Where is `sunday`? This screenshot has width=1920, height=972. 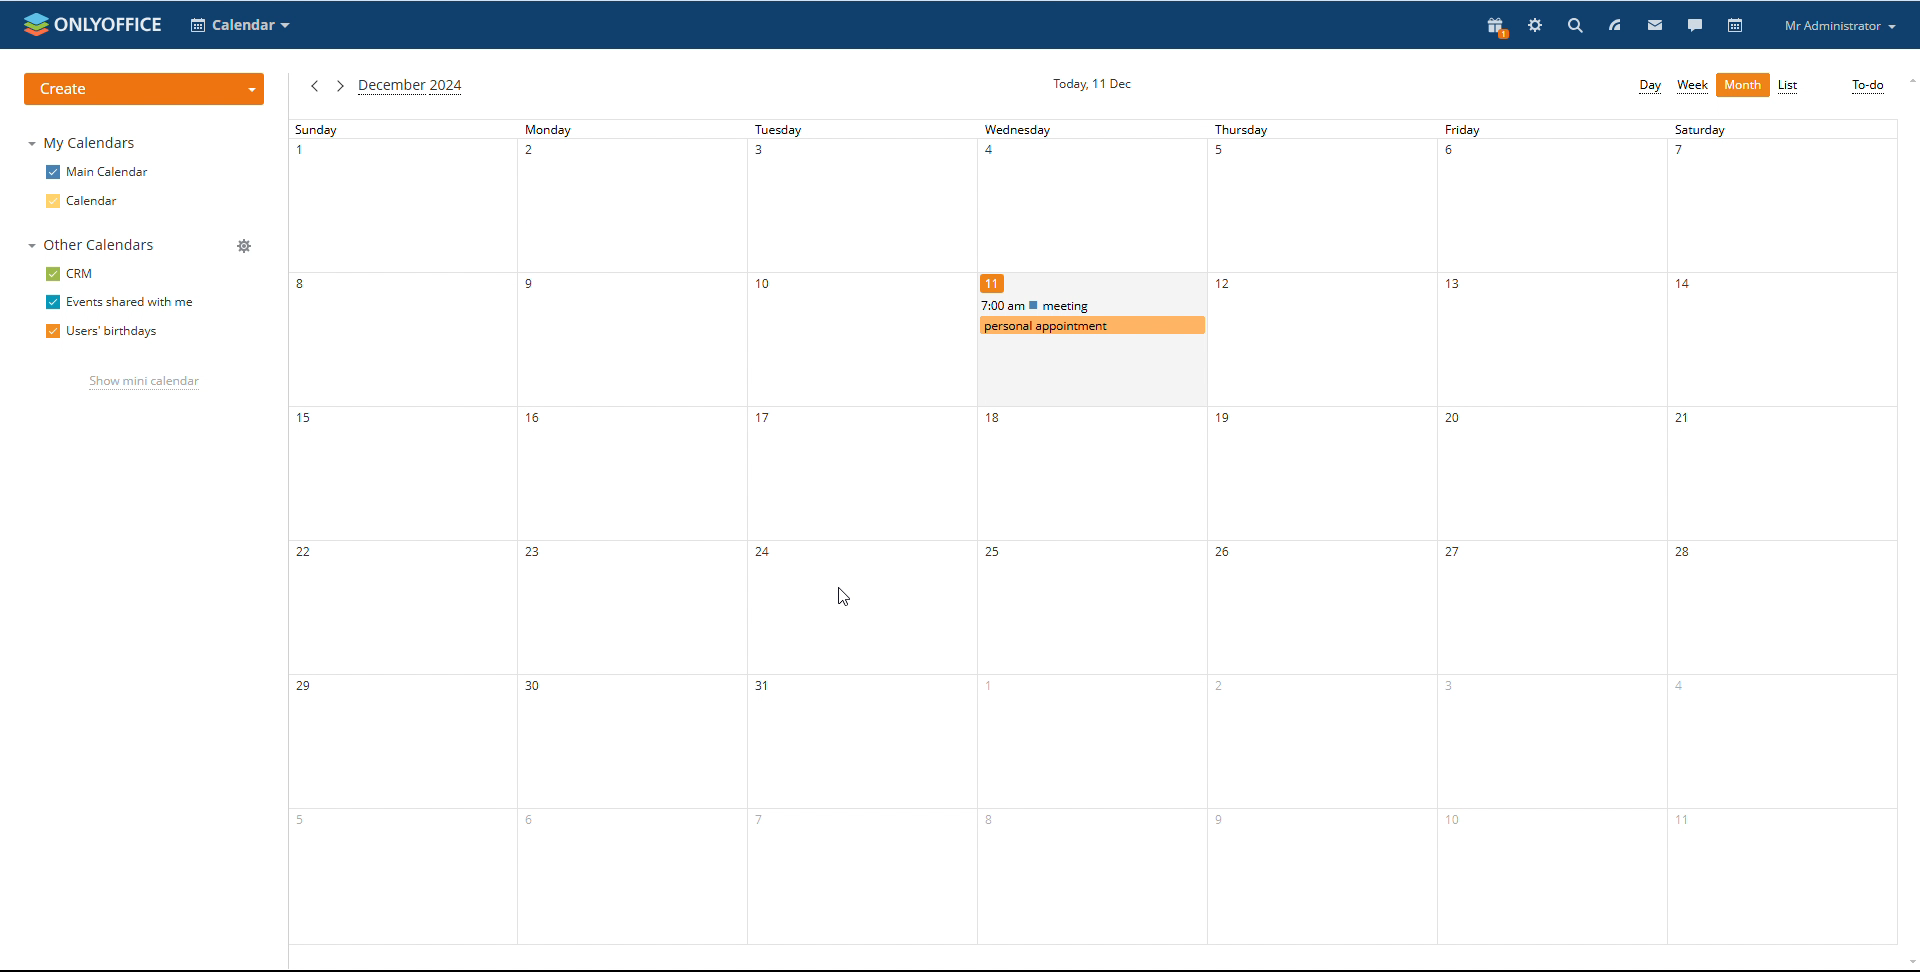 sunday is located at coordinates (403, 532).